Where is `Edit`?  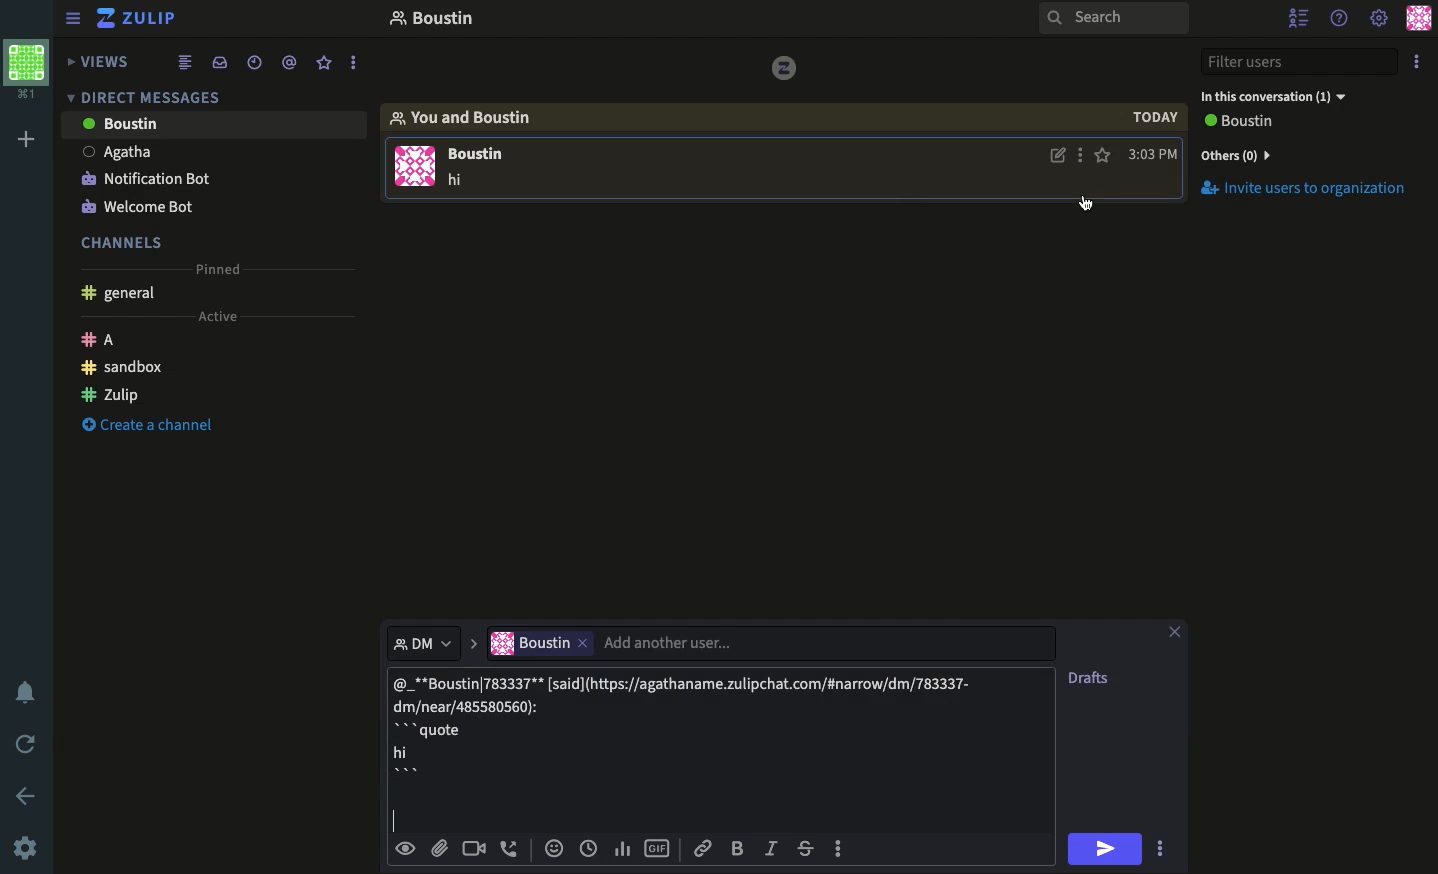 Edit is located at coordinates (1058, 158).